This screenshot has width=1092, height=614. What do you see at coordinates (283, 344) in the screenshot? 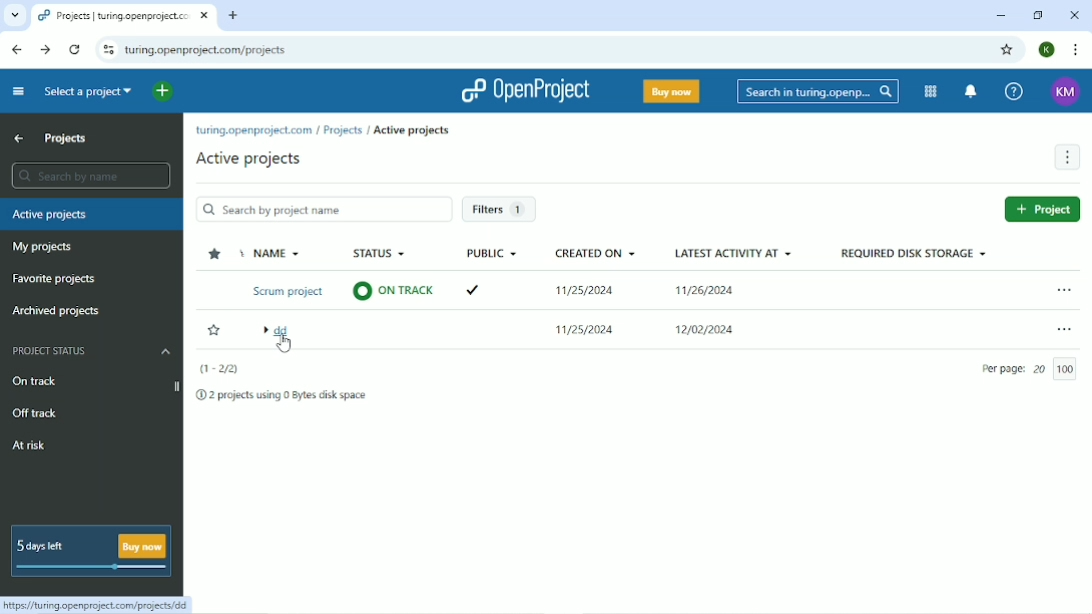
I see `cursor` at bounding box center [283, 344].